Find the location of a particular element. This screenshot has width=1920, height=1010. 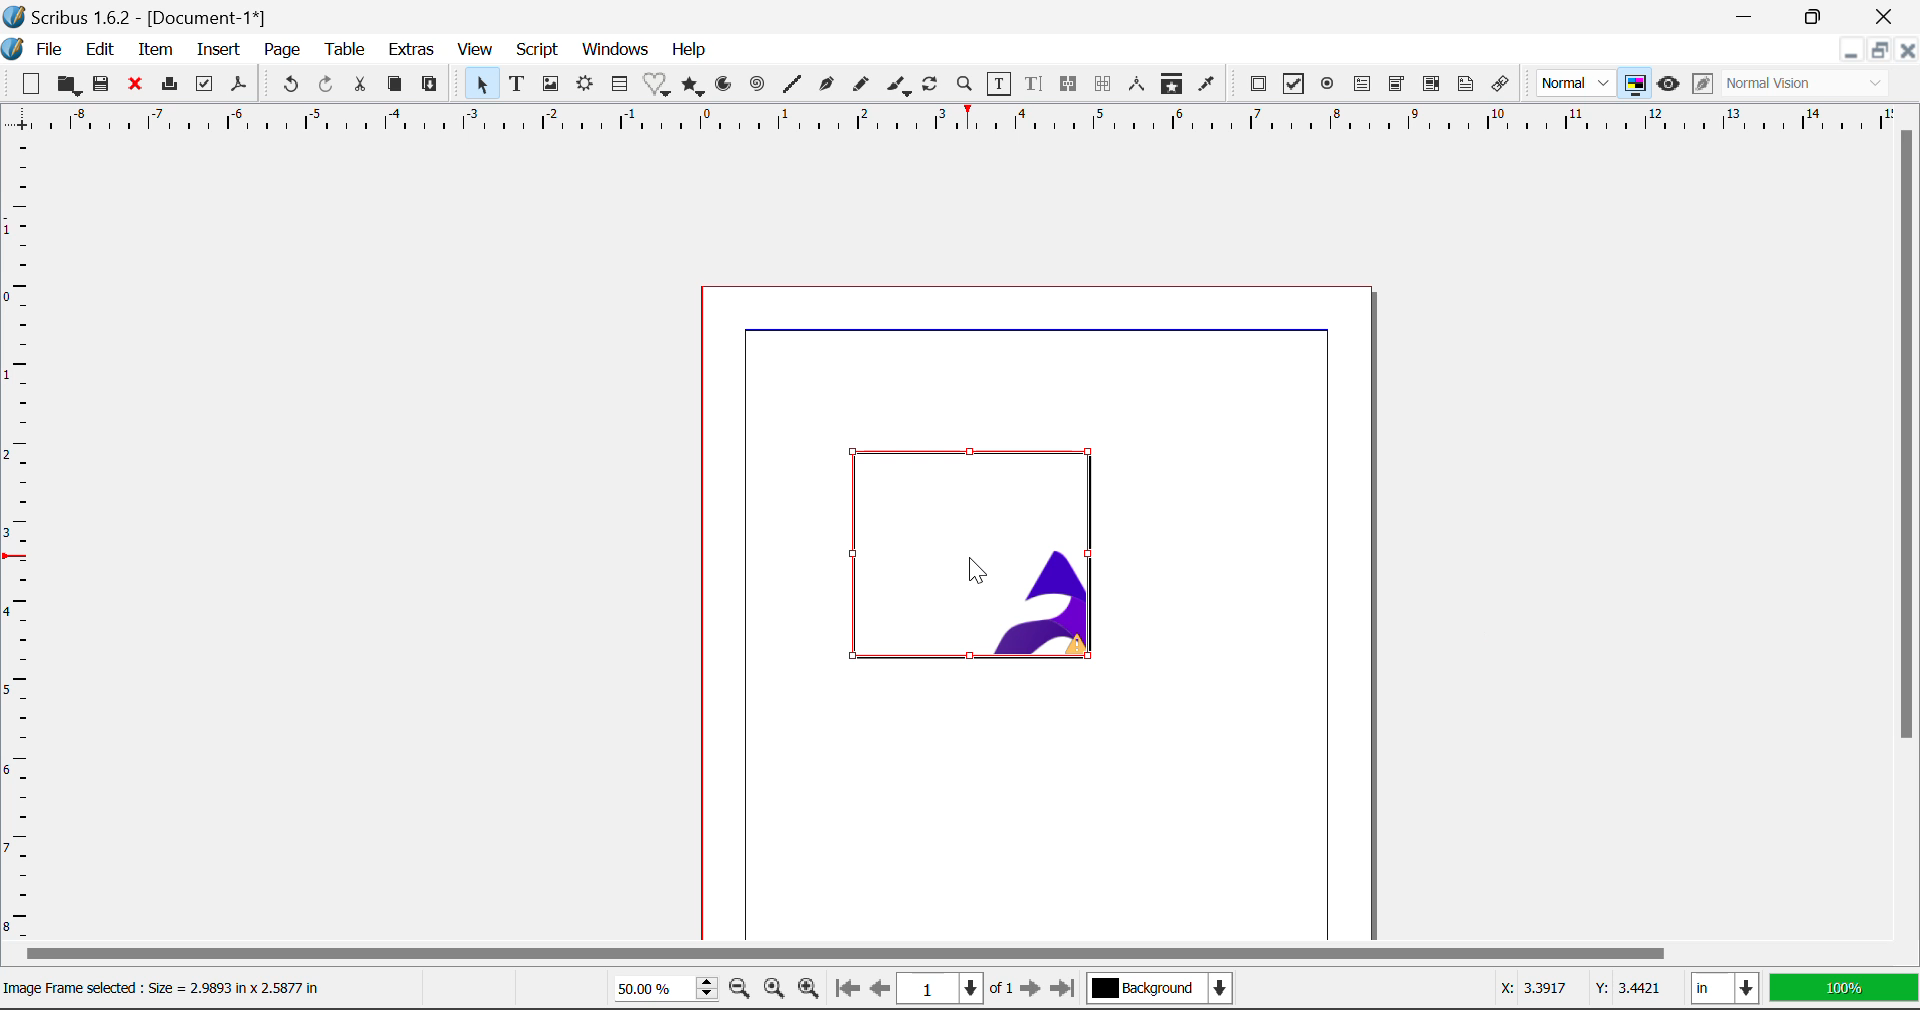

Select is located at coordinates (480, 84).